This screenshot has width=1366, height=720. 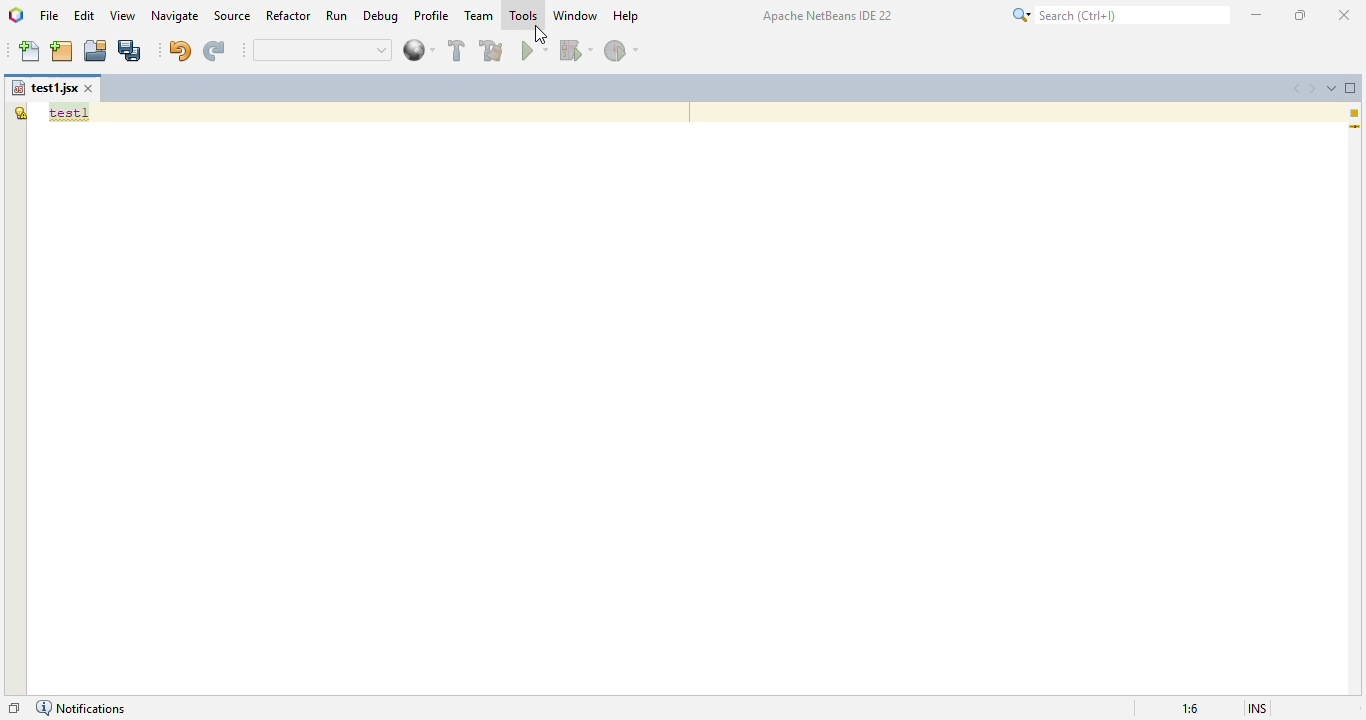 What do you see at coordinates (90, 88) in the screenshot?
I see `close window` at bounding box center [90, 88].